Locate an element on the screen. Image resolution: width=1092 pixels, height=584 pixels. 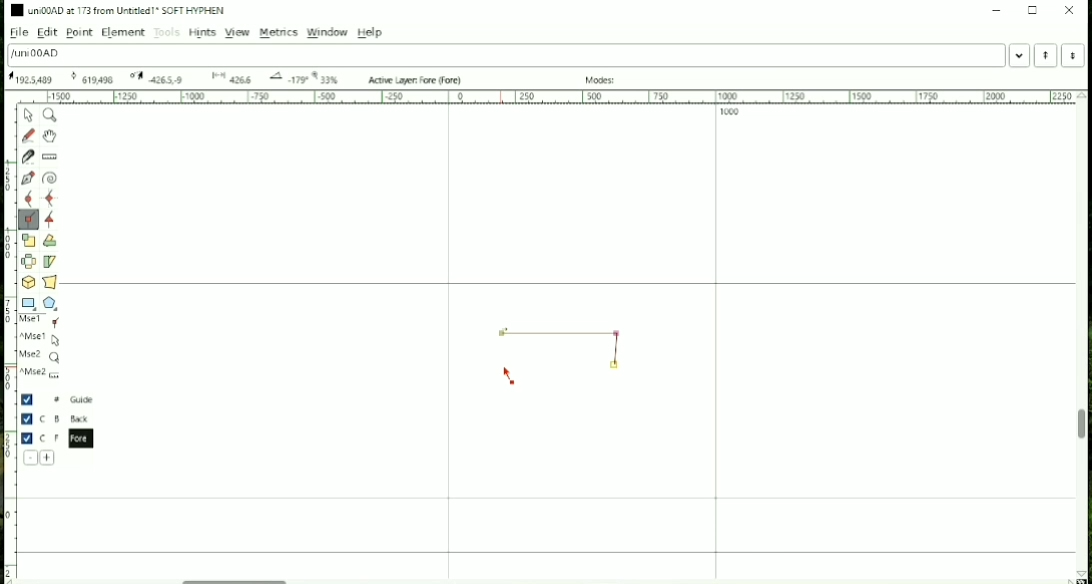
^Mse2 is located at coordinates (42, 374).